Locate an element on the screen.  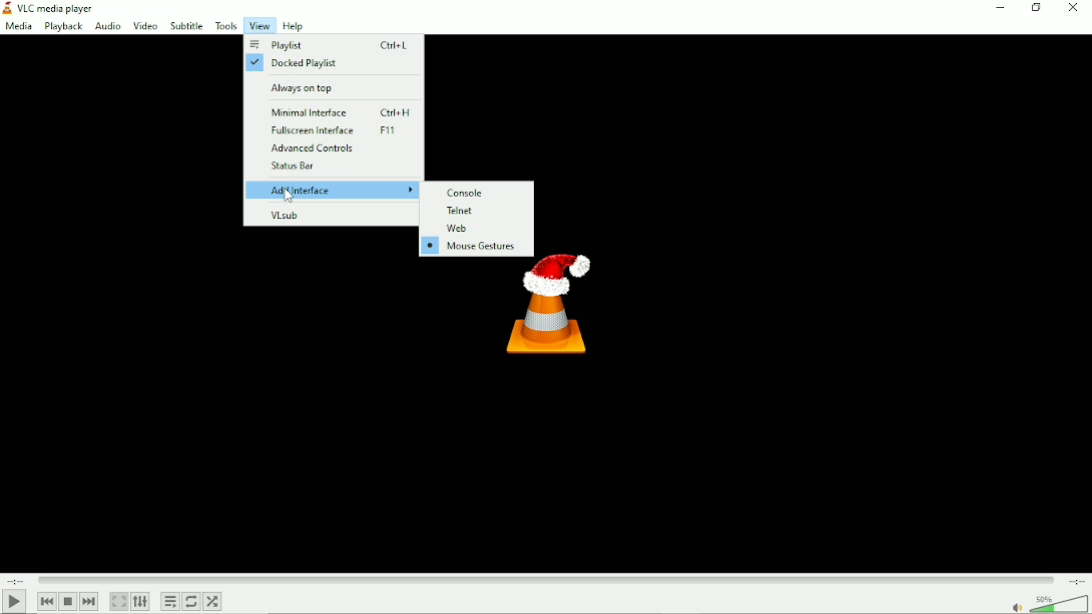
Restore down is located at coordinates (1036, 8).